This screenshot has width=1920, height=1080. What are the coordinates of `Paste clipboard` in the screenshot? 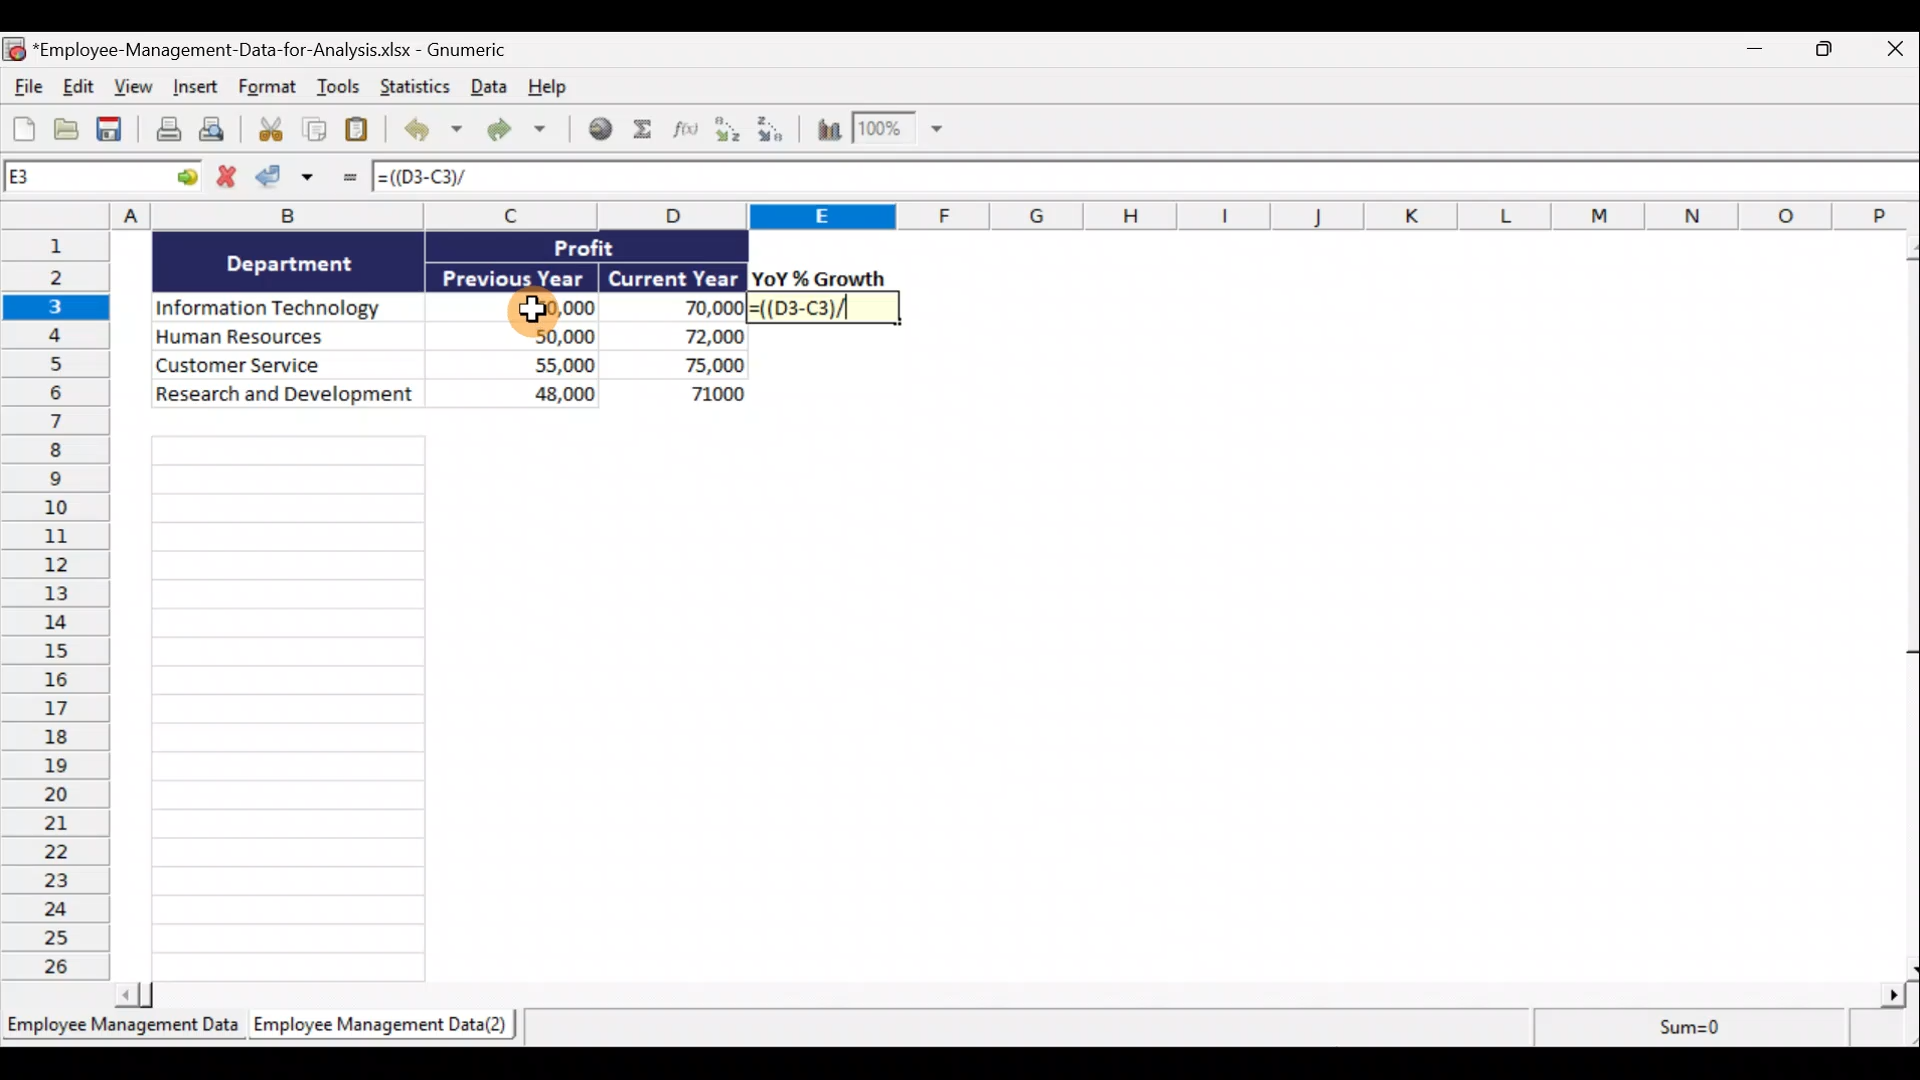 It's located at (361, 131).